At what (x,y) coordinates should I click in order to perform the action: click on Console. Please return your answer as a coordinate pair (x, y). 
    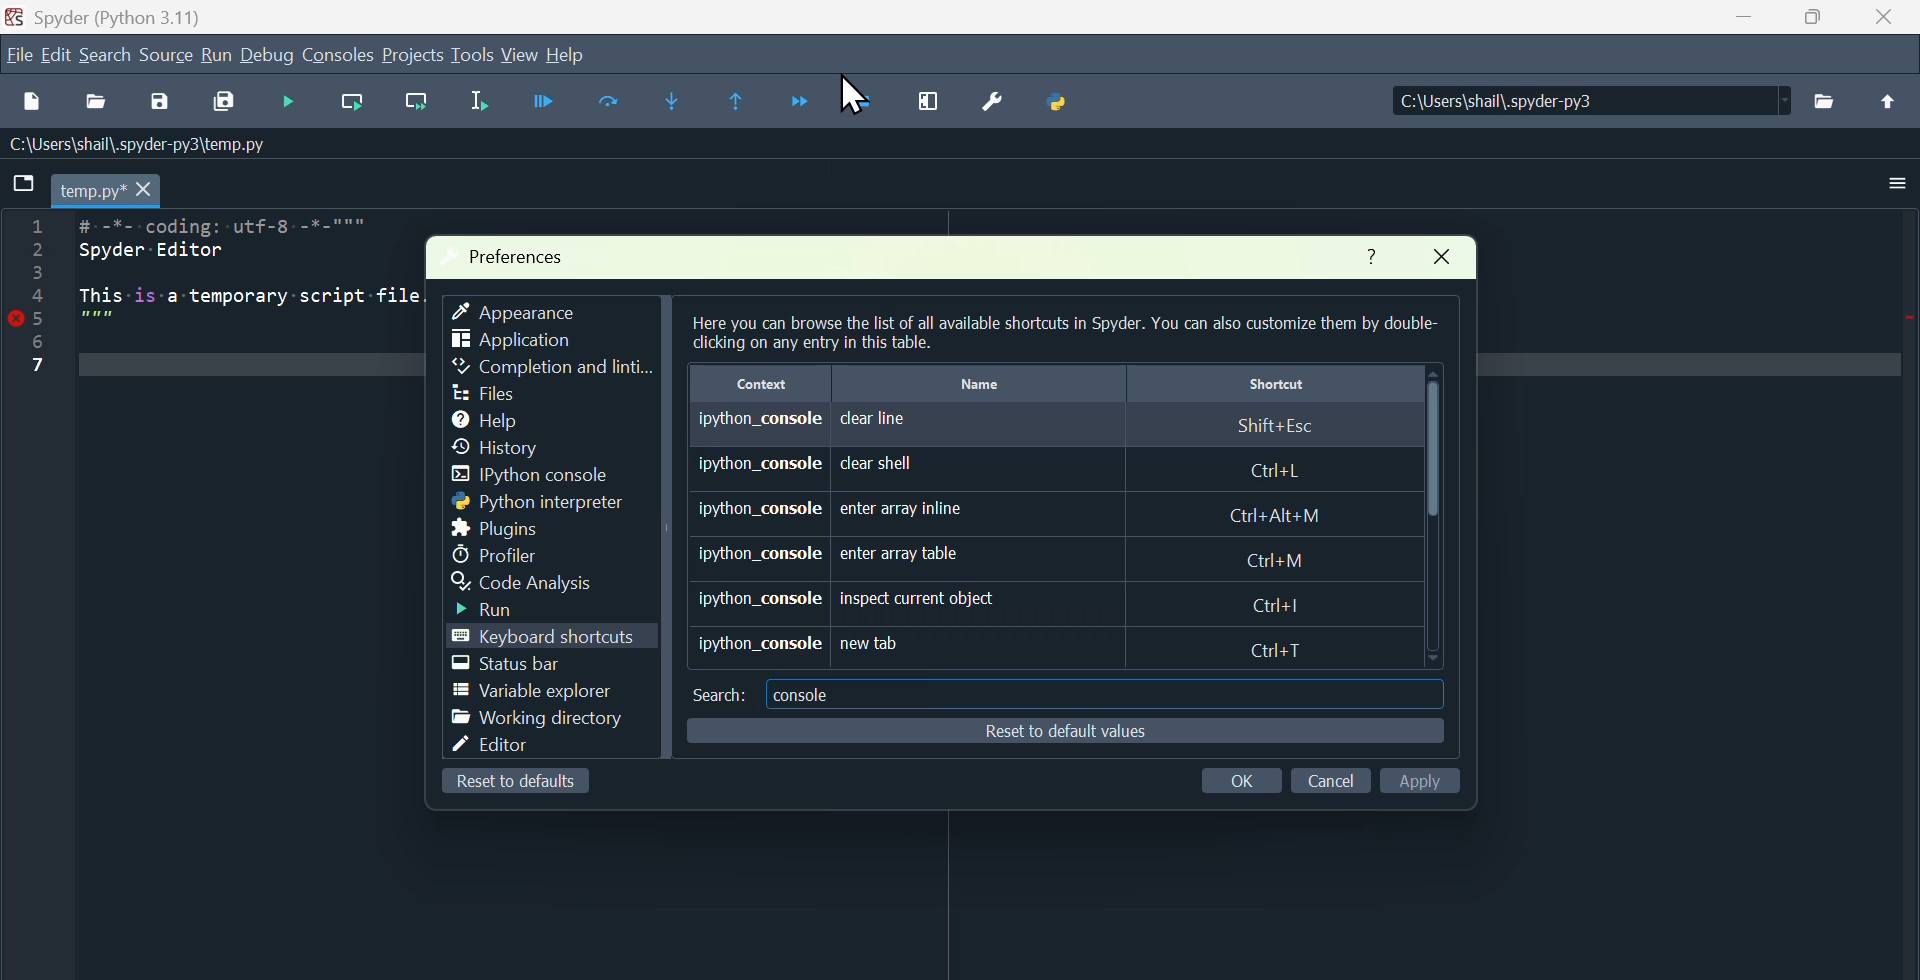
    Looking at the image, I should click on (807, 692).